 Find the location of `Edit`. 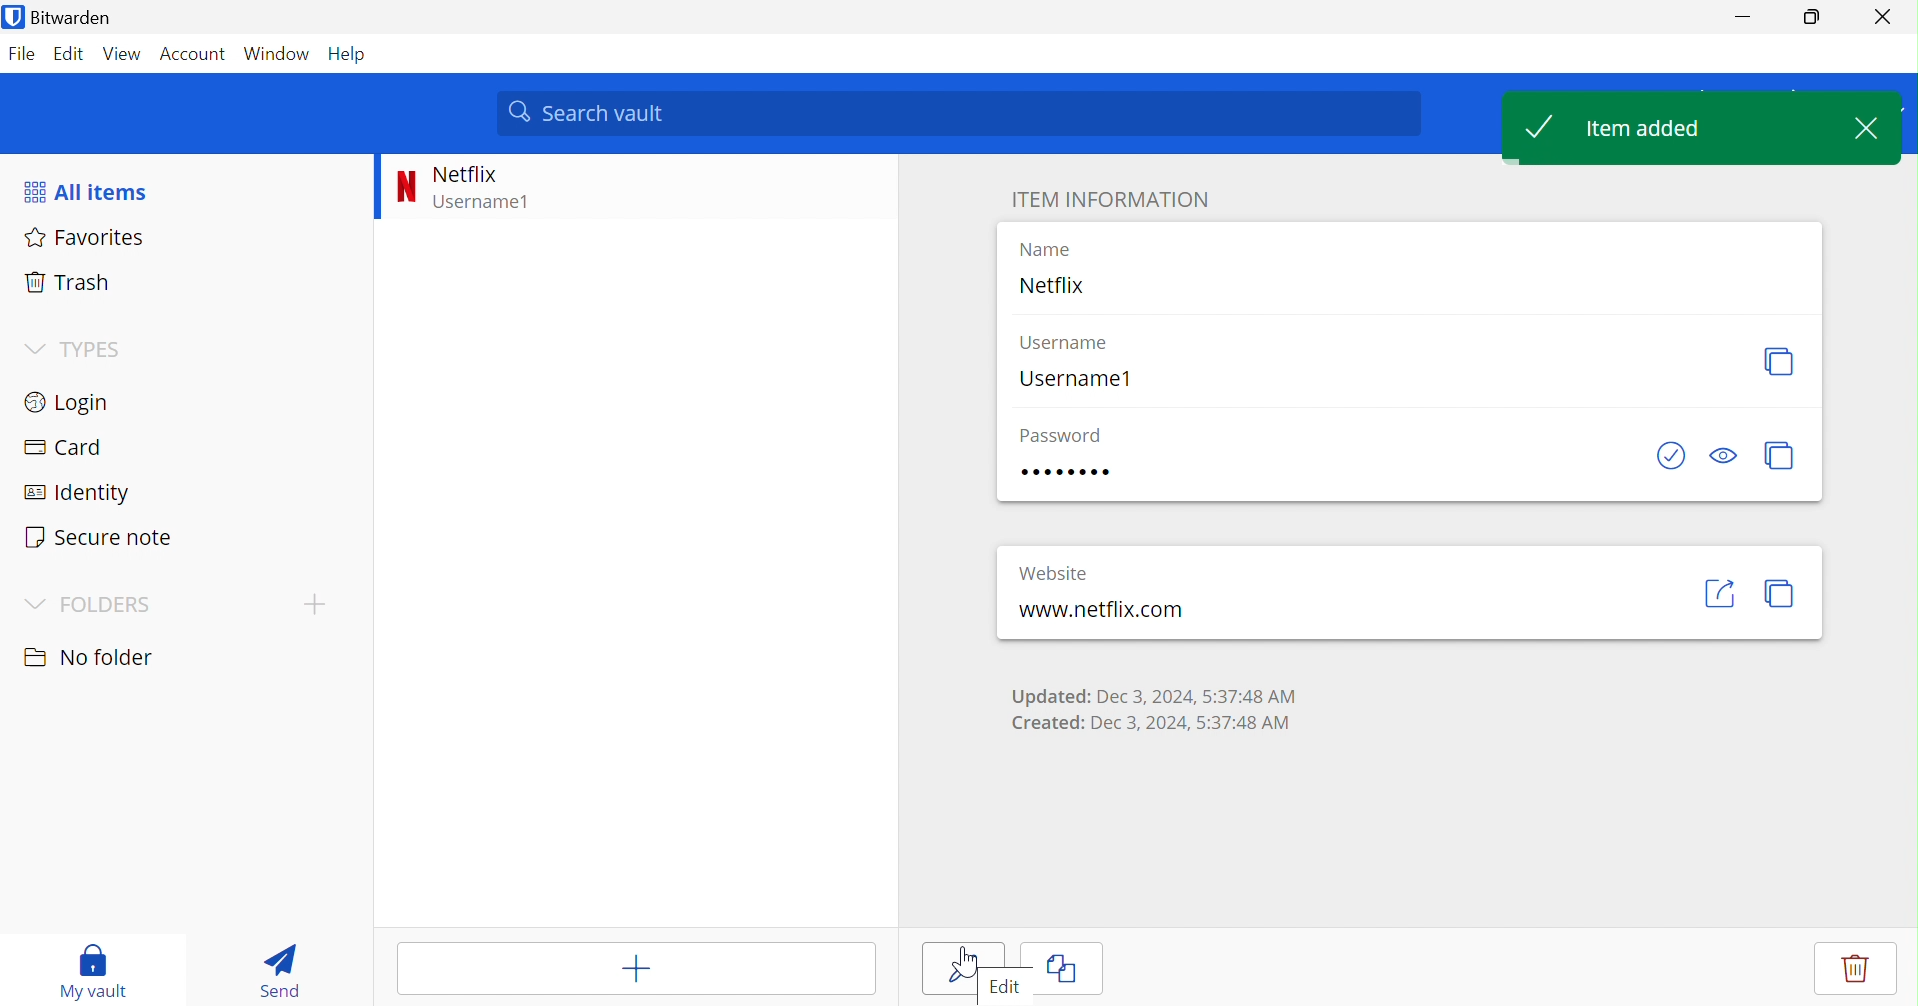

Edit is located at coordinates (71, 55).